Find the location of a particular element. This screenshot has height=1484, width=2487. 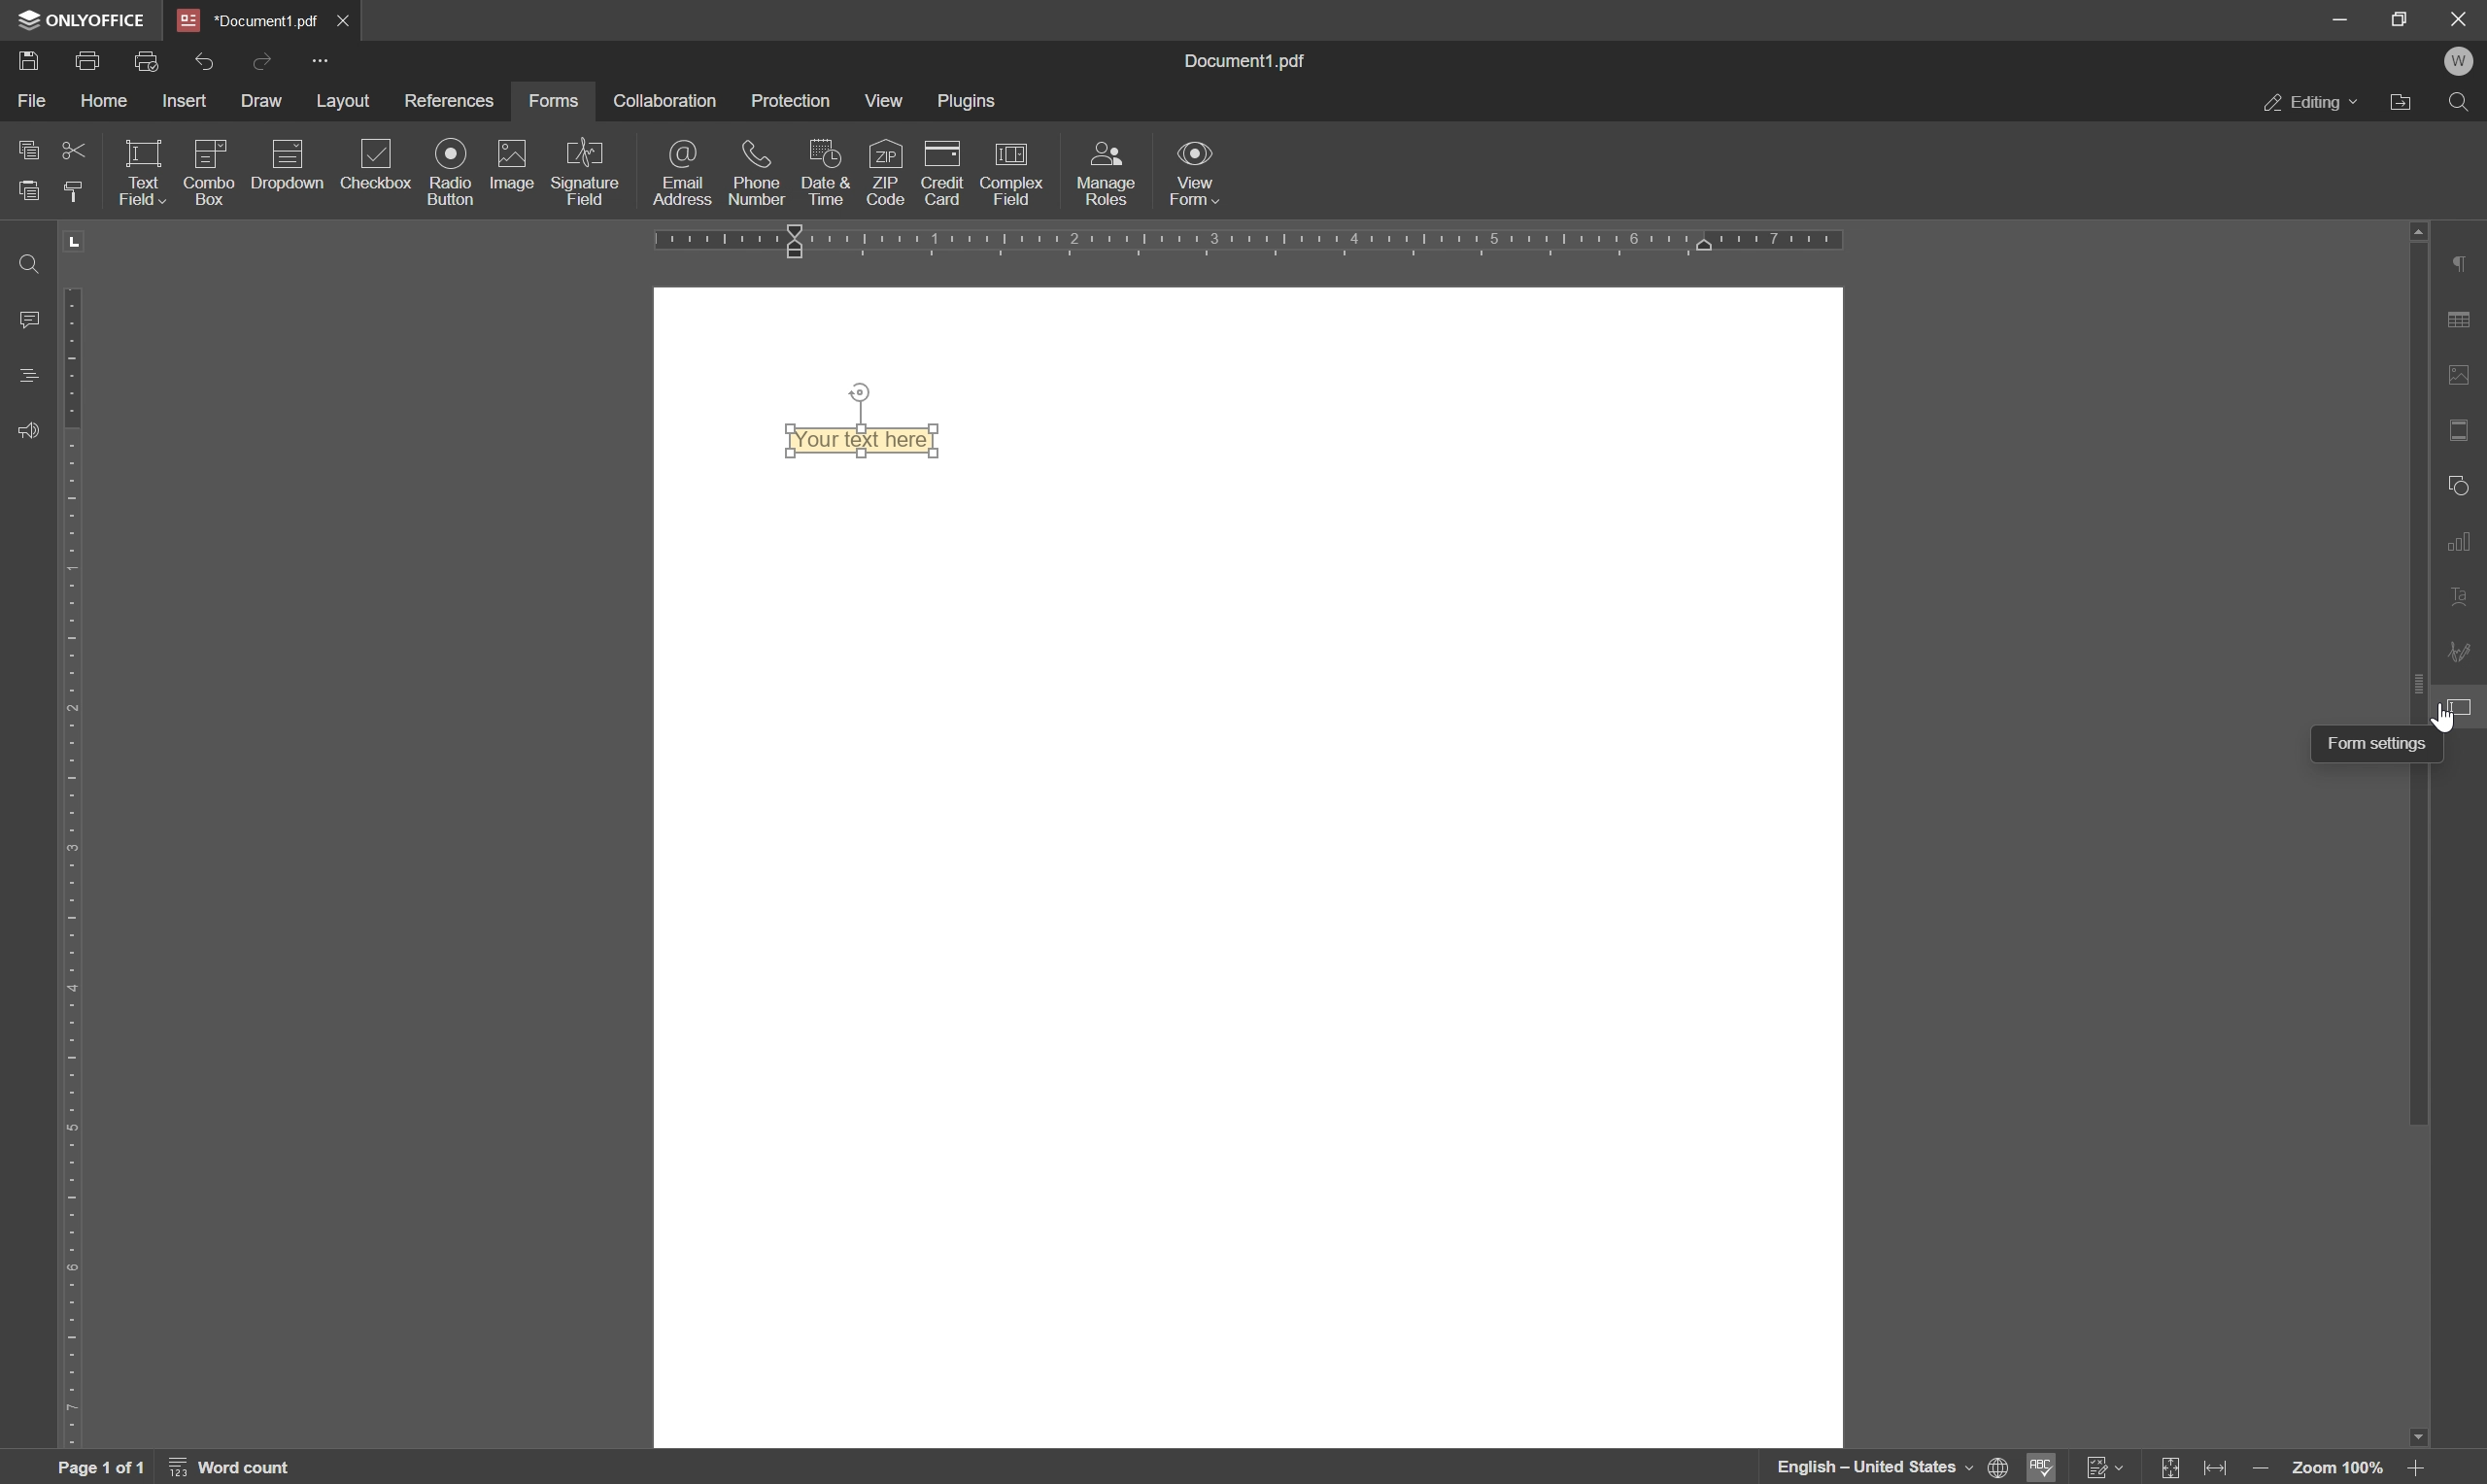

*Document1.pdf is located at coordinates (249, 19).